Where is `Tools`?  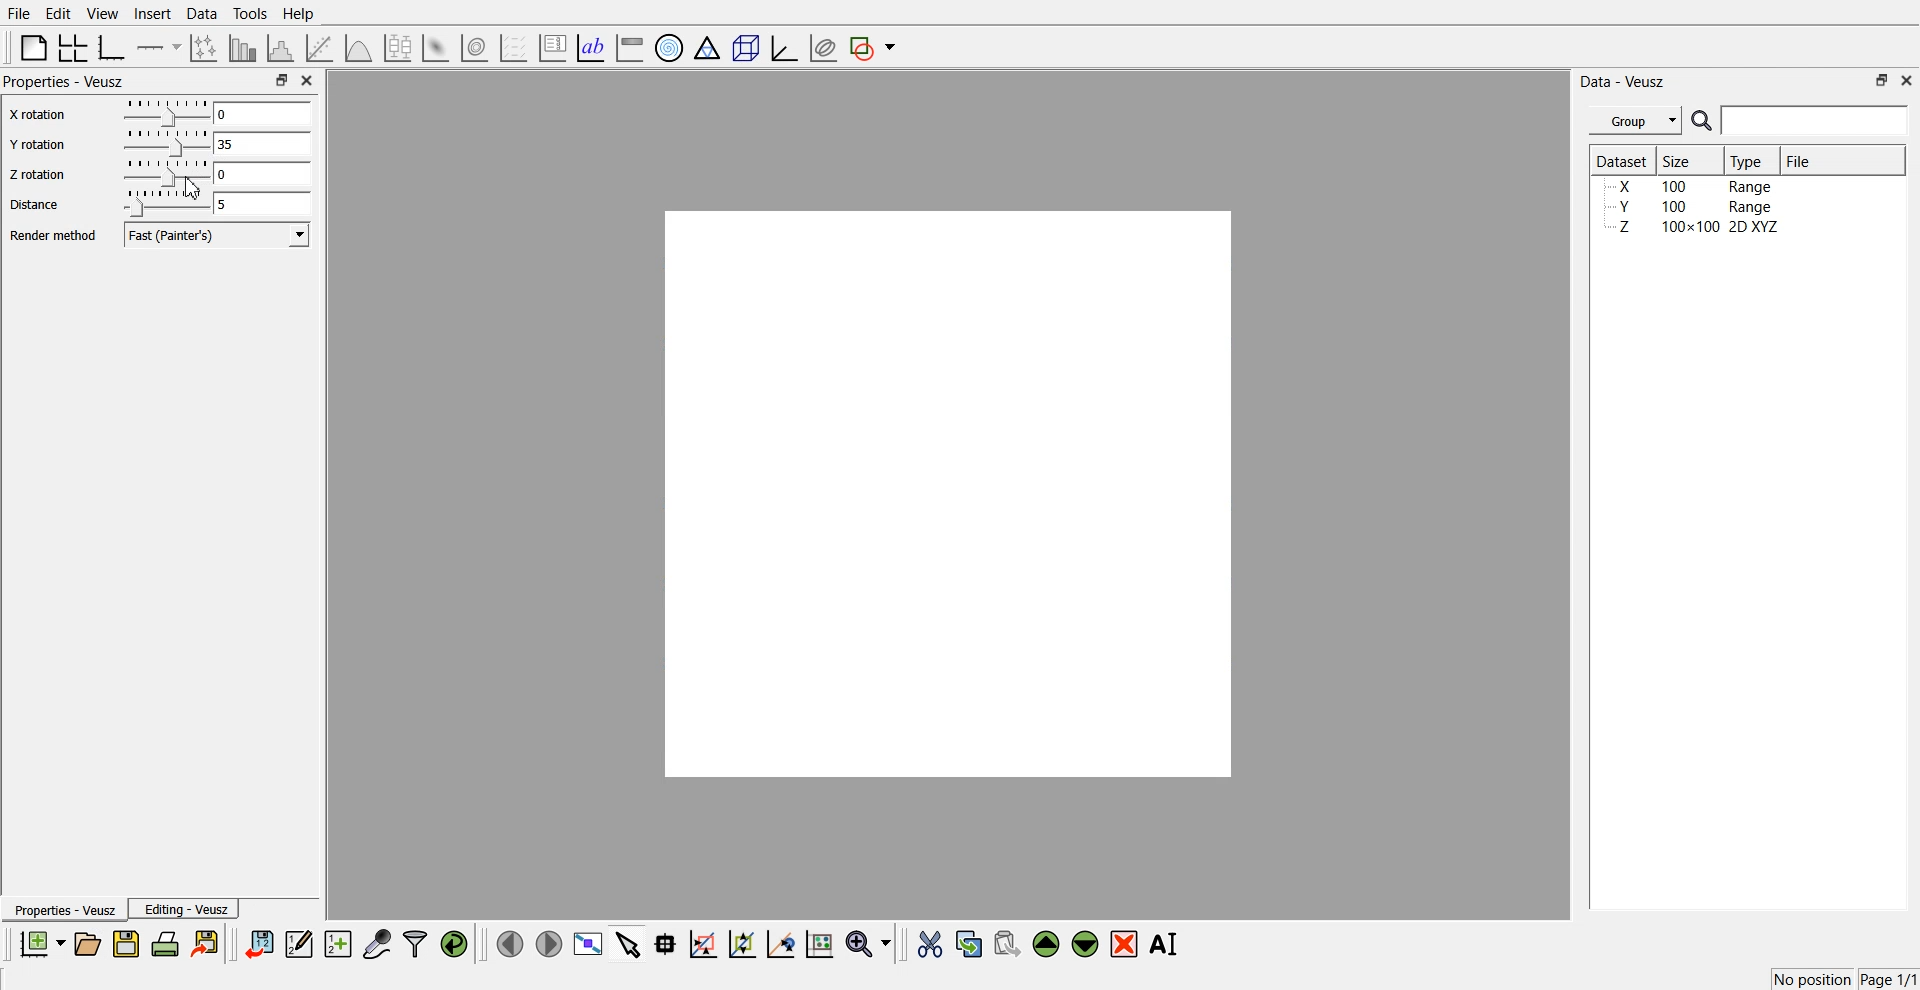
Tools is located at coordinates (251, 14).